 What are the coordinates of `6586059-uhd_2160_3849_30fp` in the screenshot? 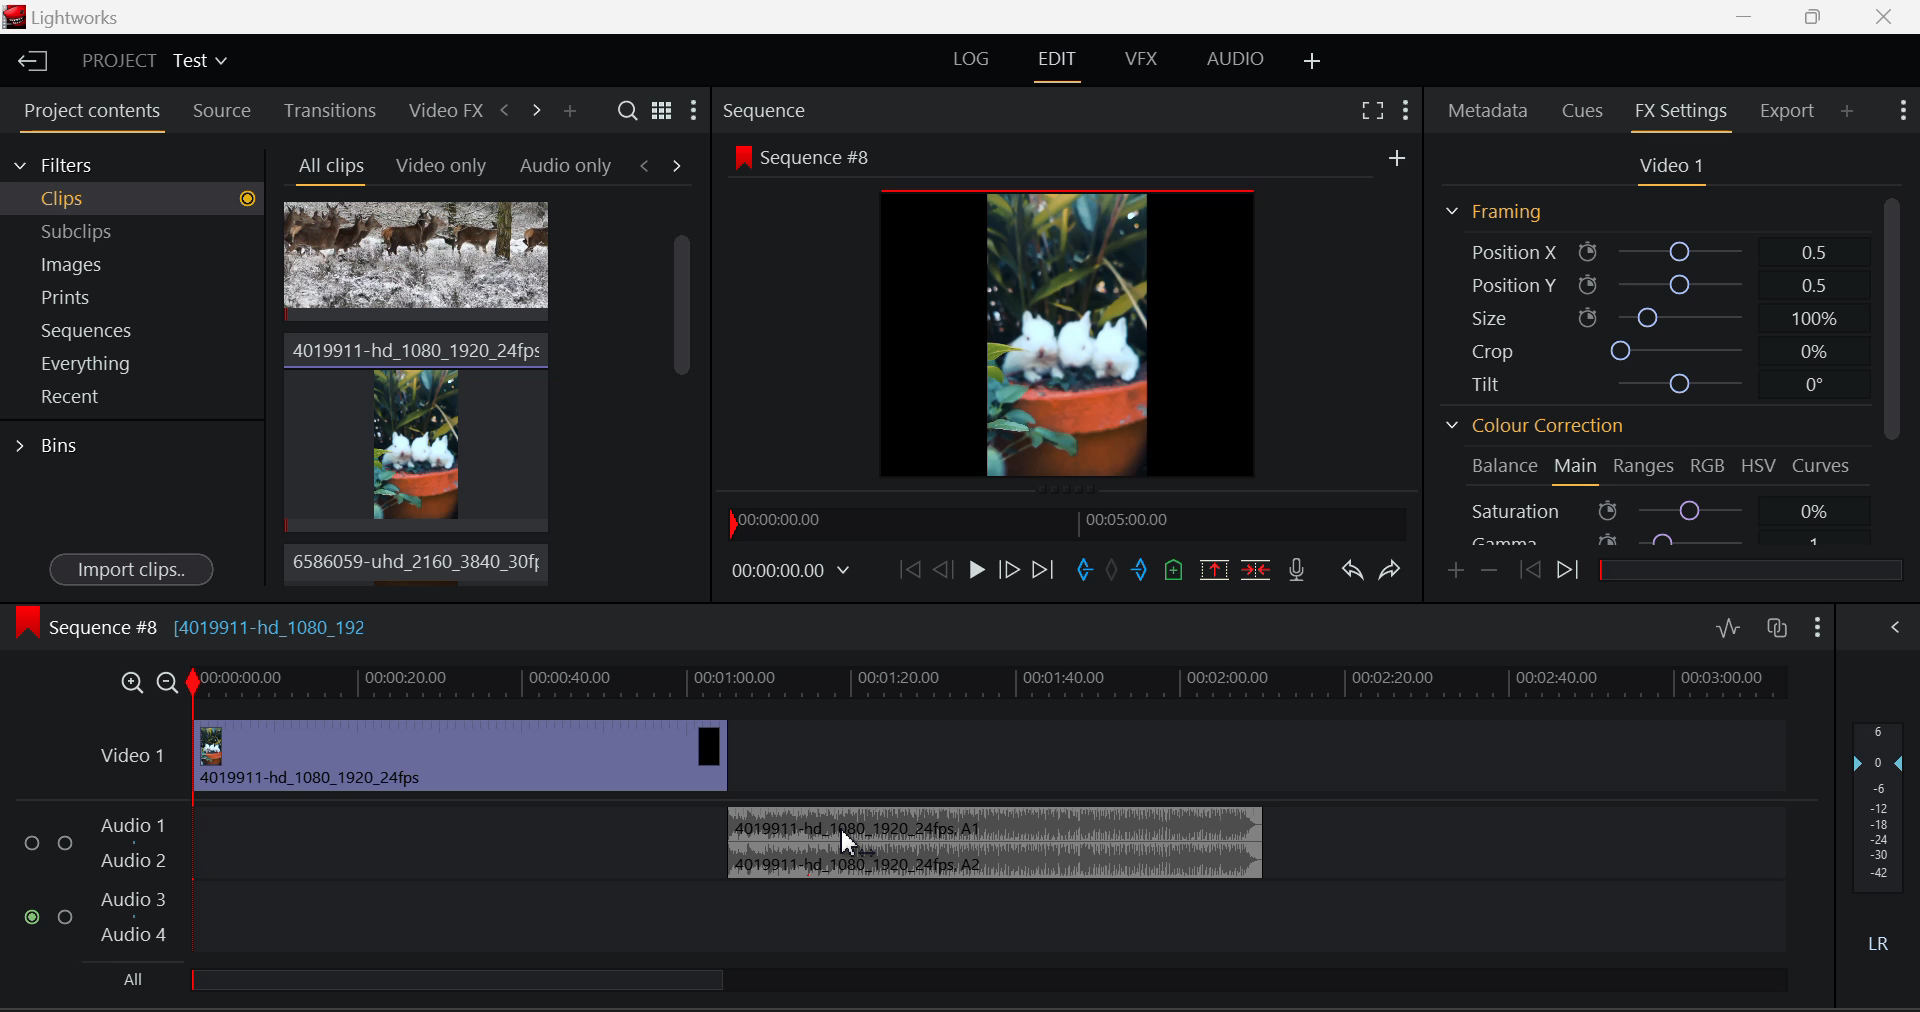 It's located at (411, 562).